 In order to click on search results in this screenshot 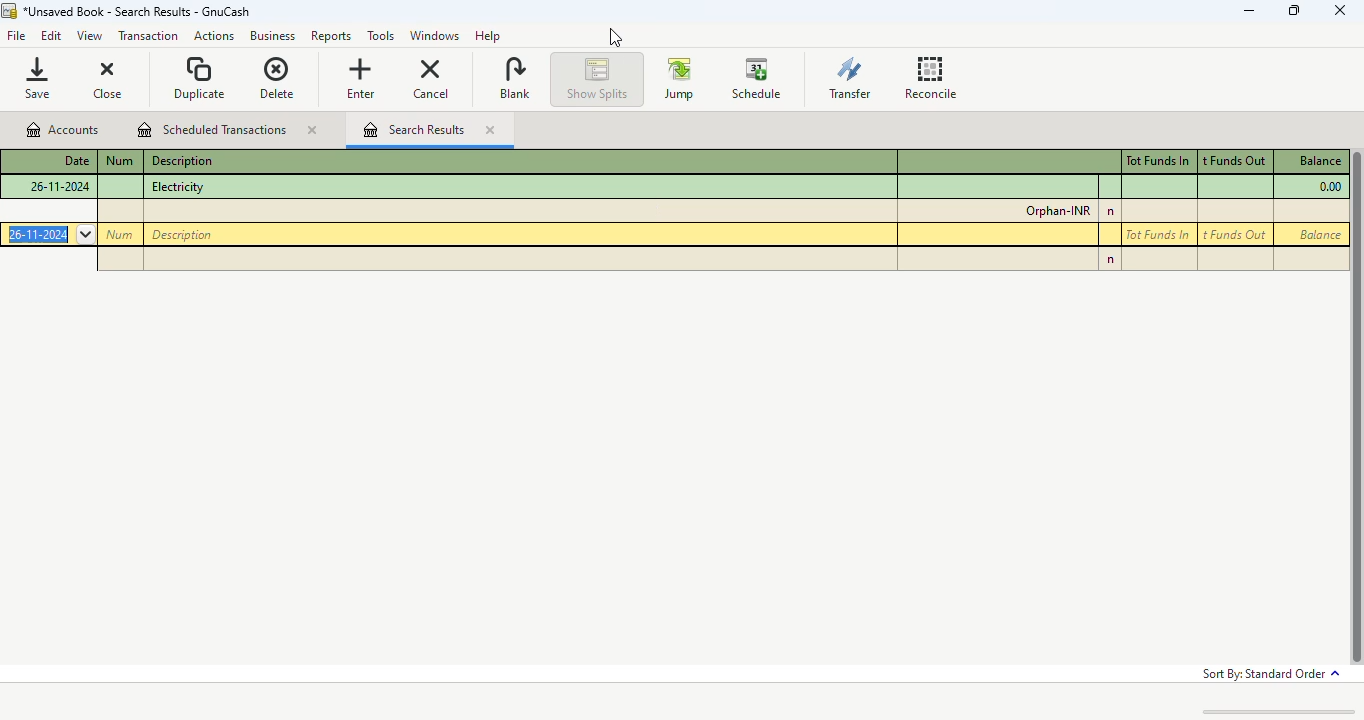, I will do `click(414, 129)`.